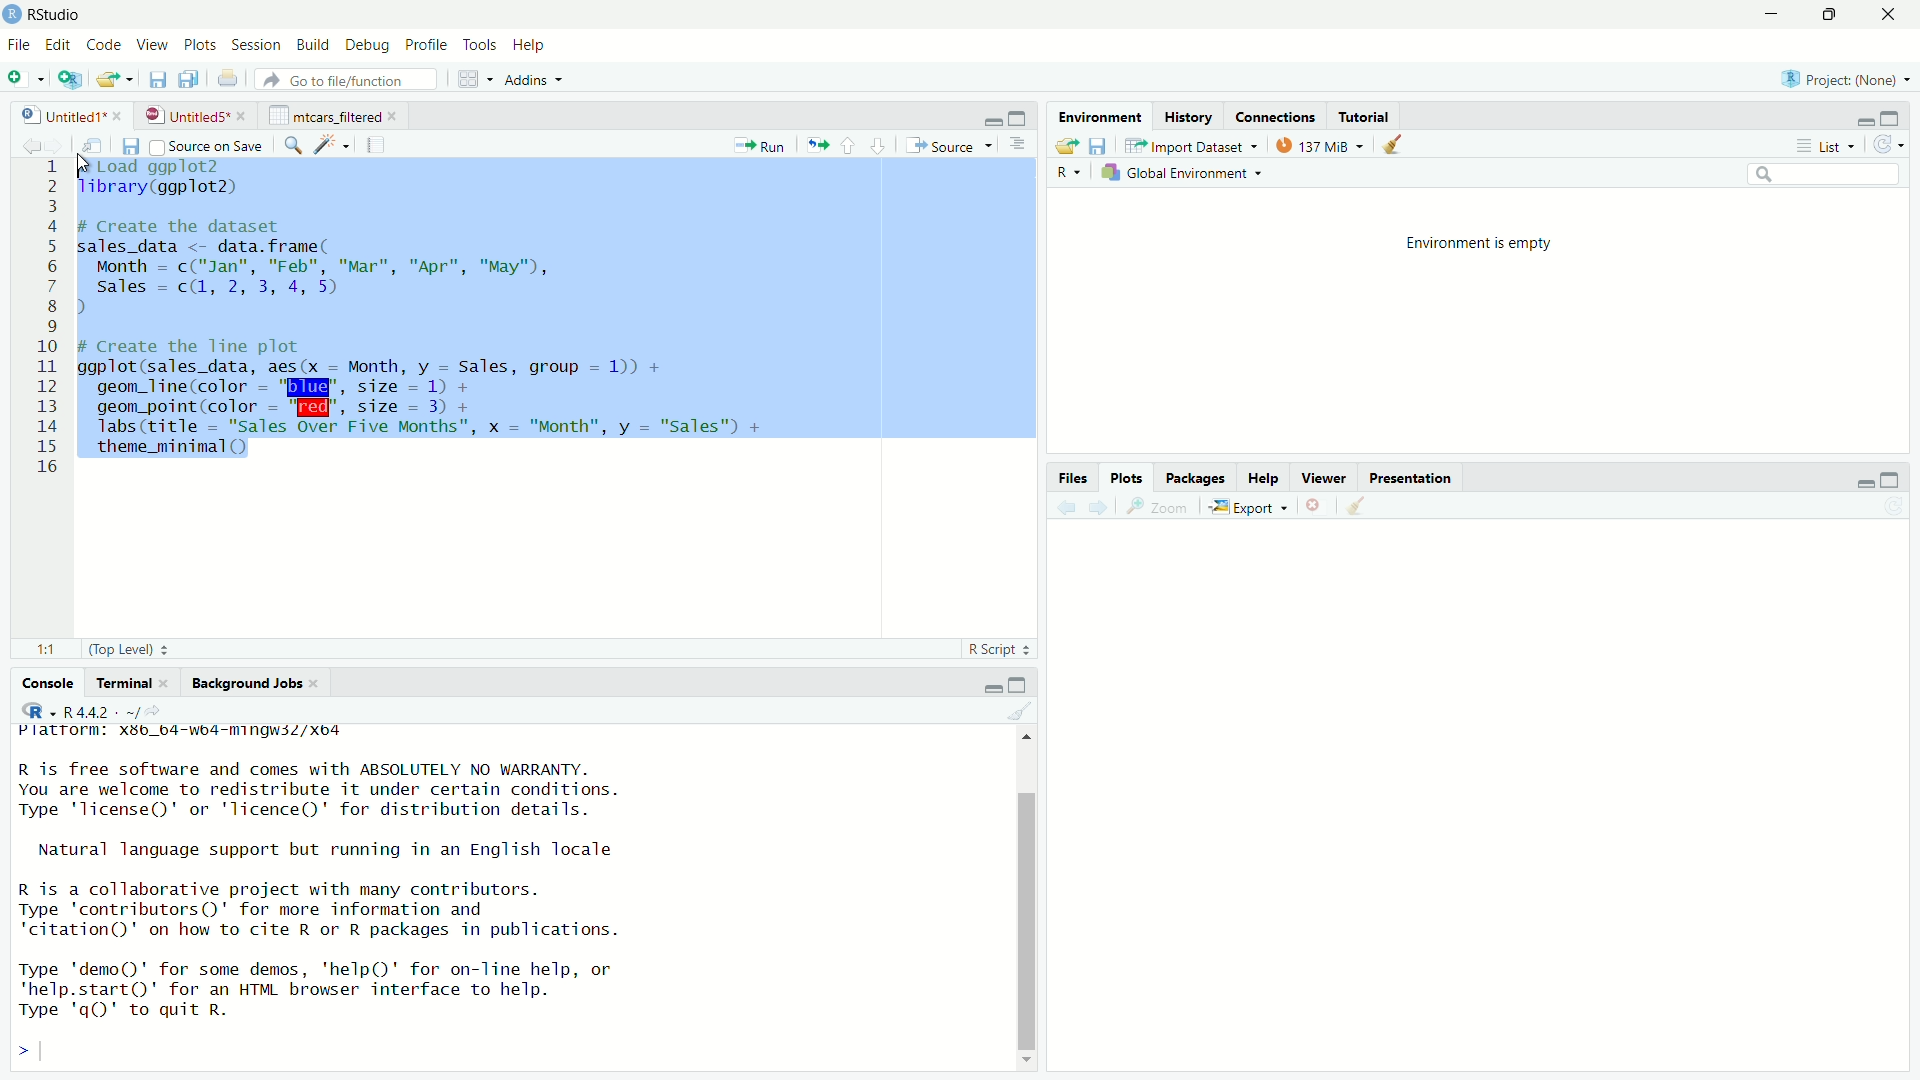  What do you see at coordinates (1065, 147) in the screenshot?
I see `open file` at bounding box center [1065, 147].